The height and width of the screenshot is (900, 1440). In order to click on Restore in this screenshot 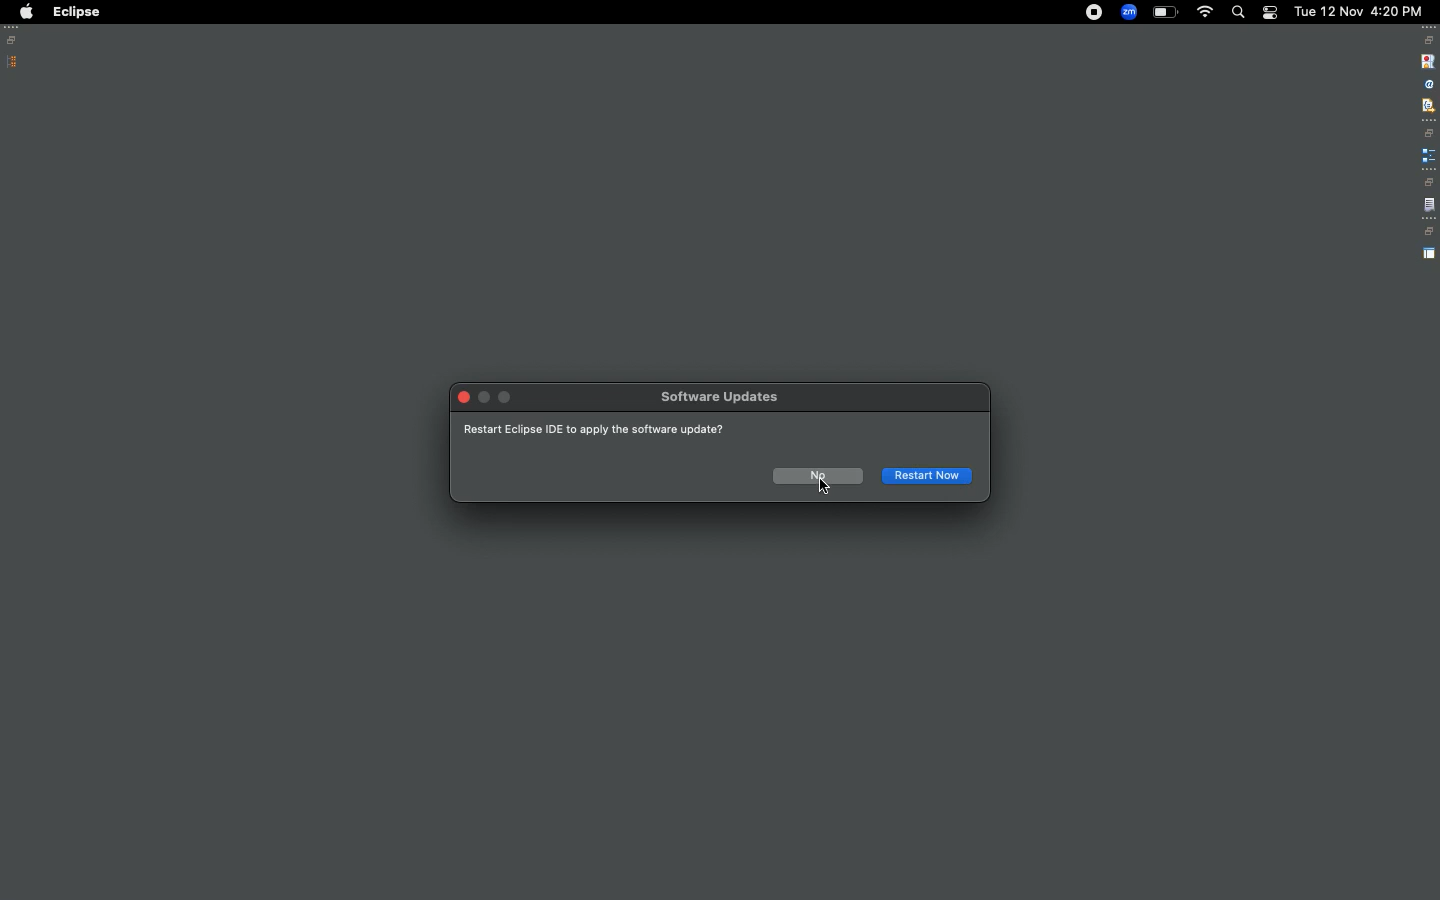, I will do `click(15, 40)`.